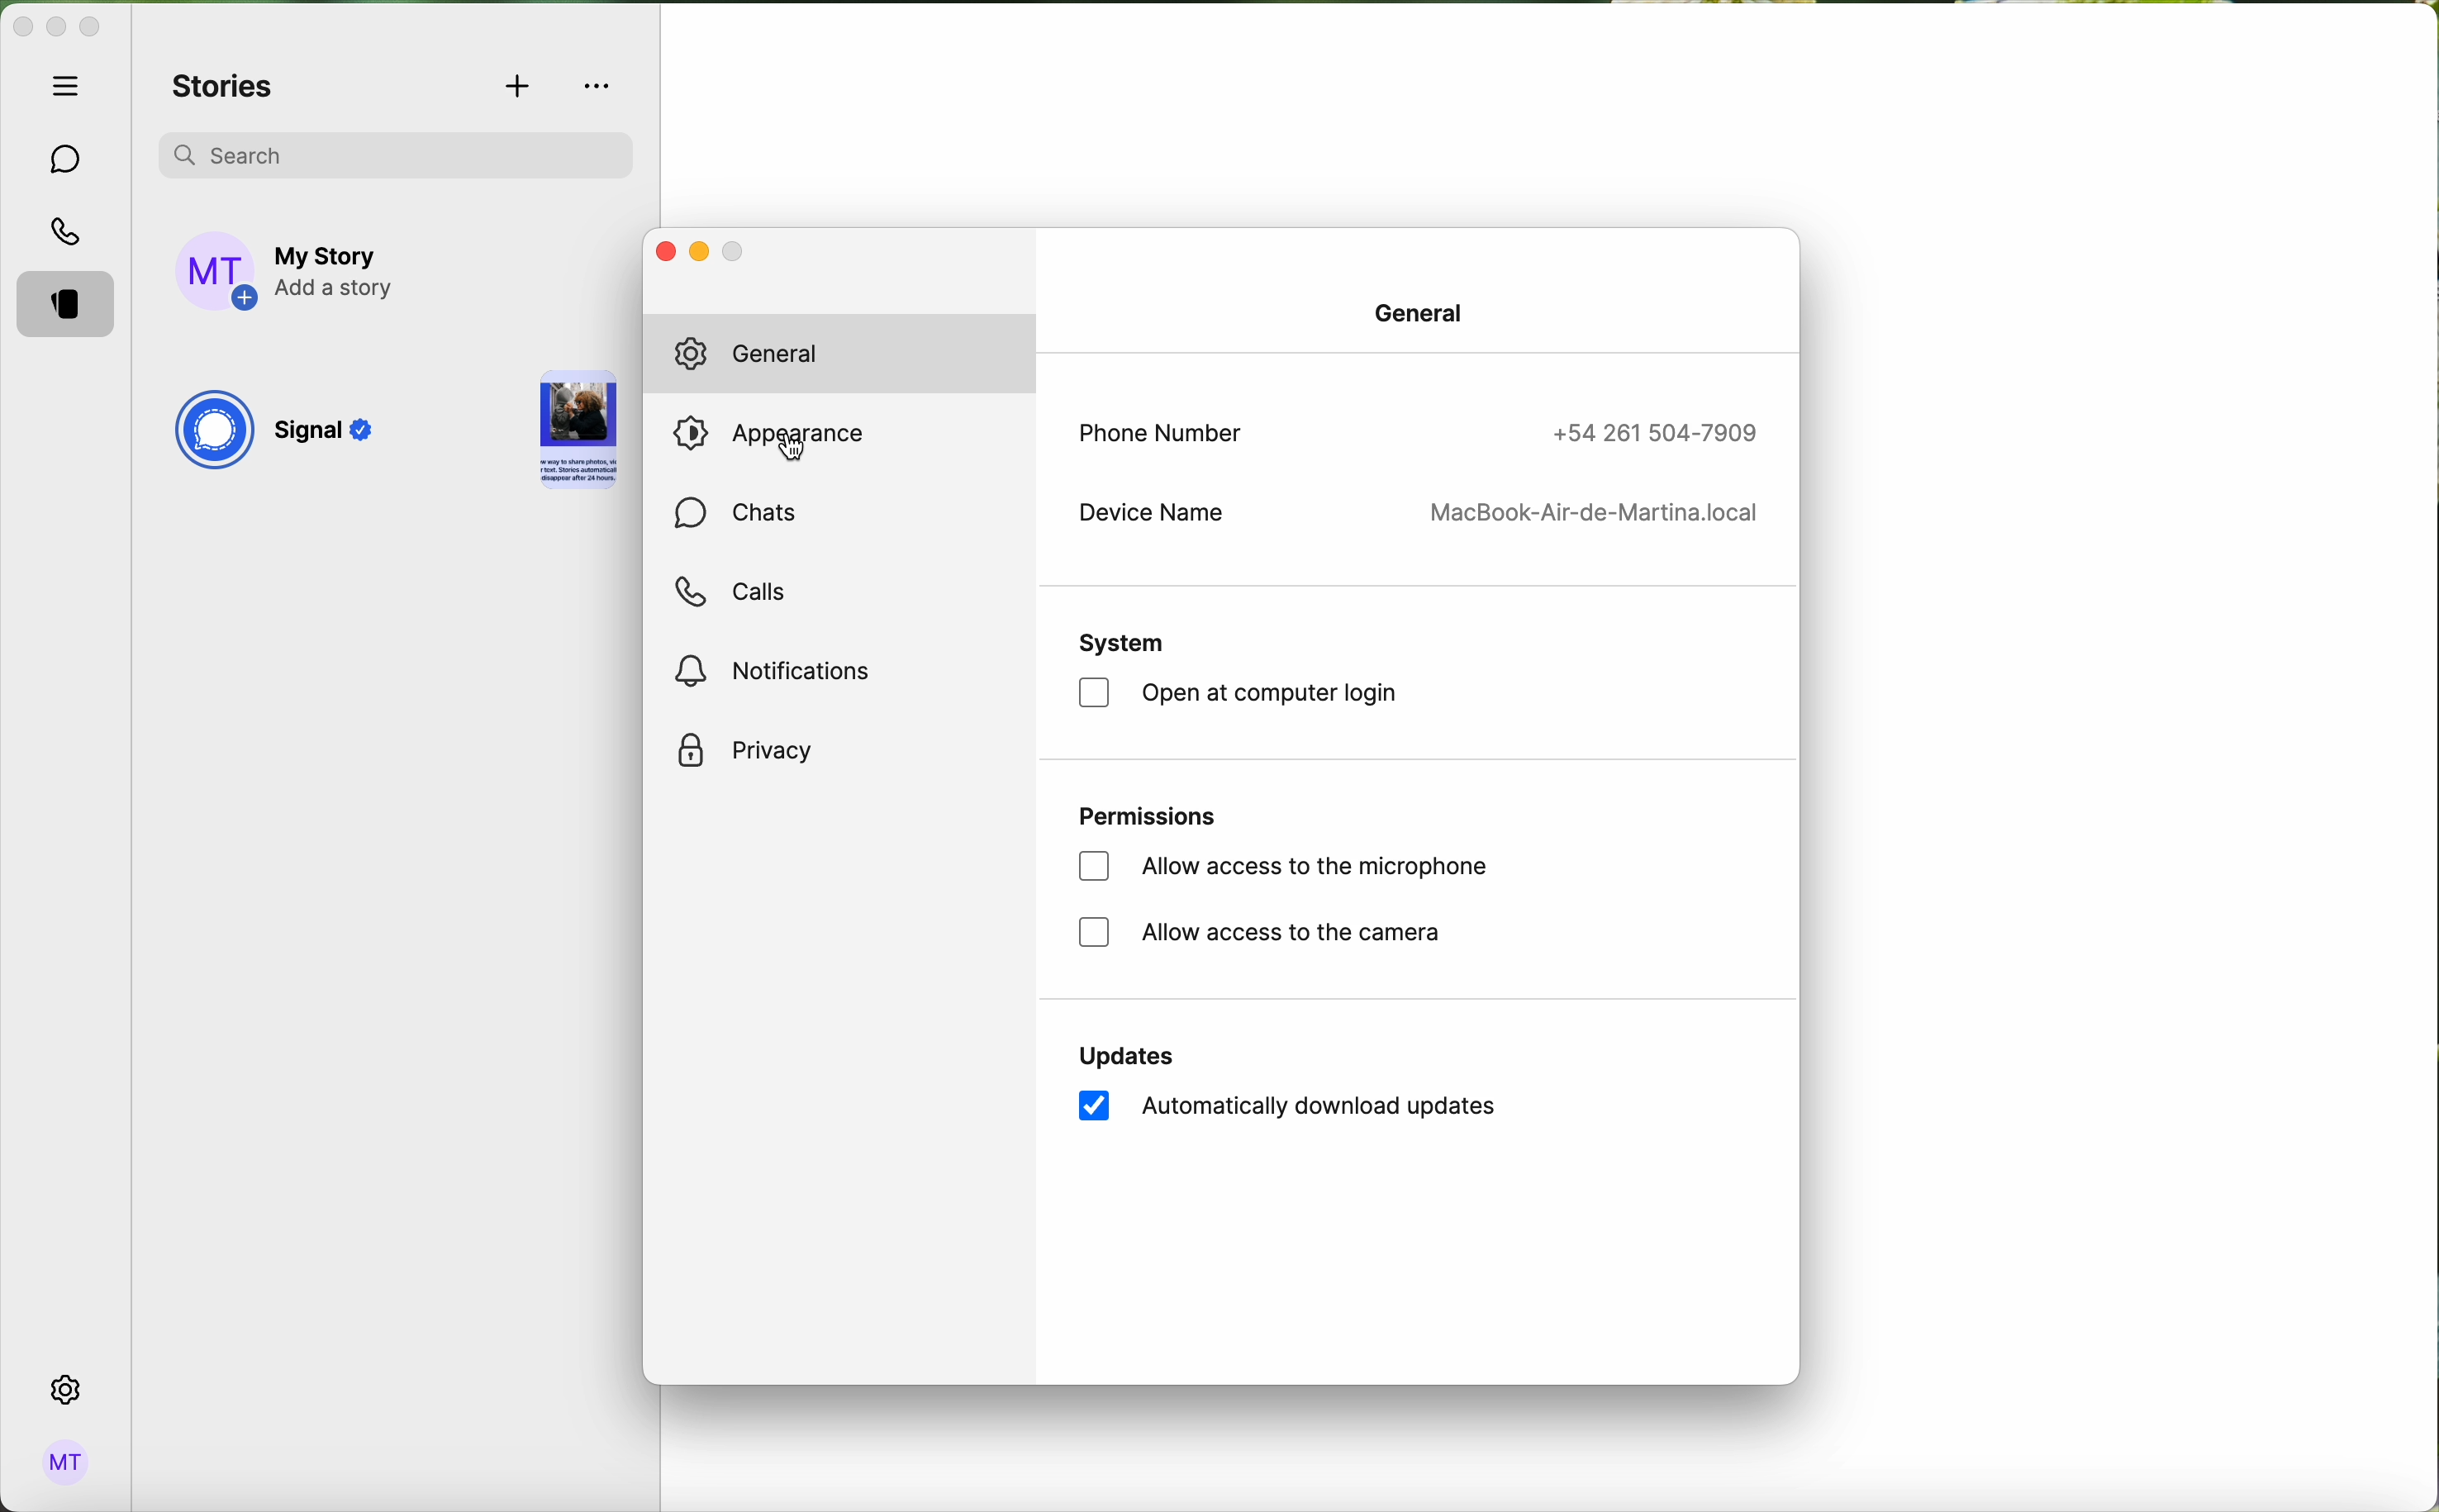 The image size is (2439, 1512). Describe the element at coordinates (1274, 694) in the screenshot. I see `open at computer login` at that location.